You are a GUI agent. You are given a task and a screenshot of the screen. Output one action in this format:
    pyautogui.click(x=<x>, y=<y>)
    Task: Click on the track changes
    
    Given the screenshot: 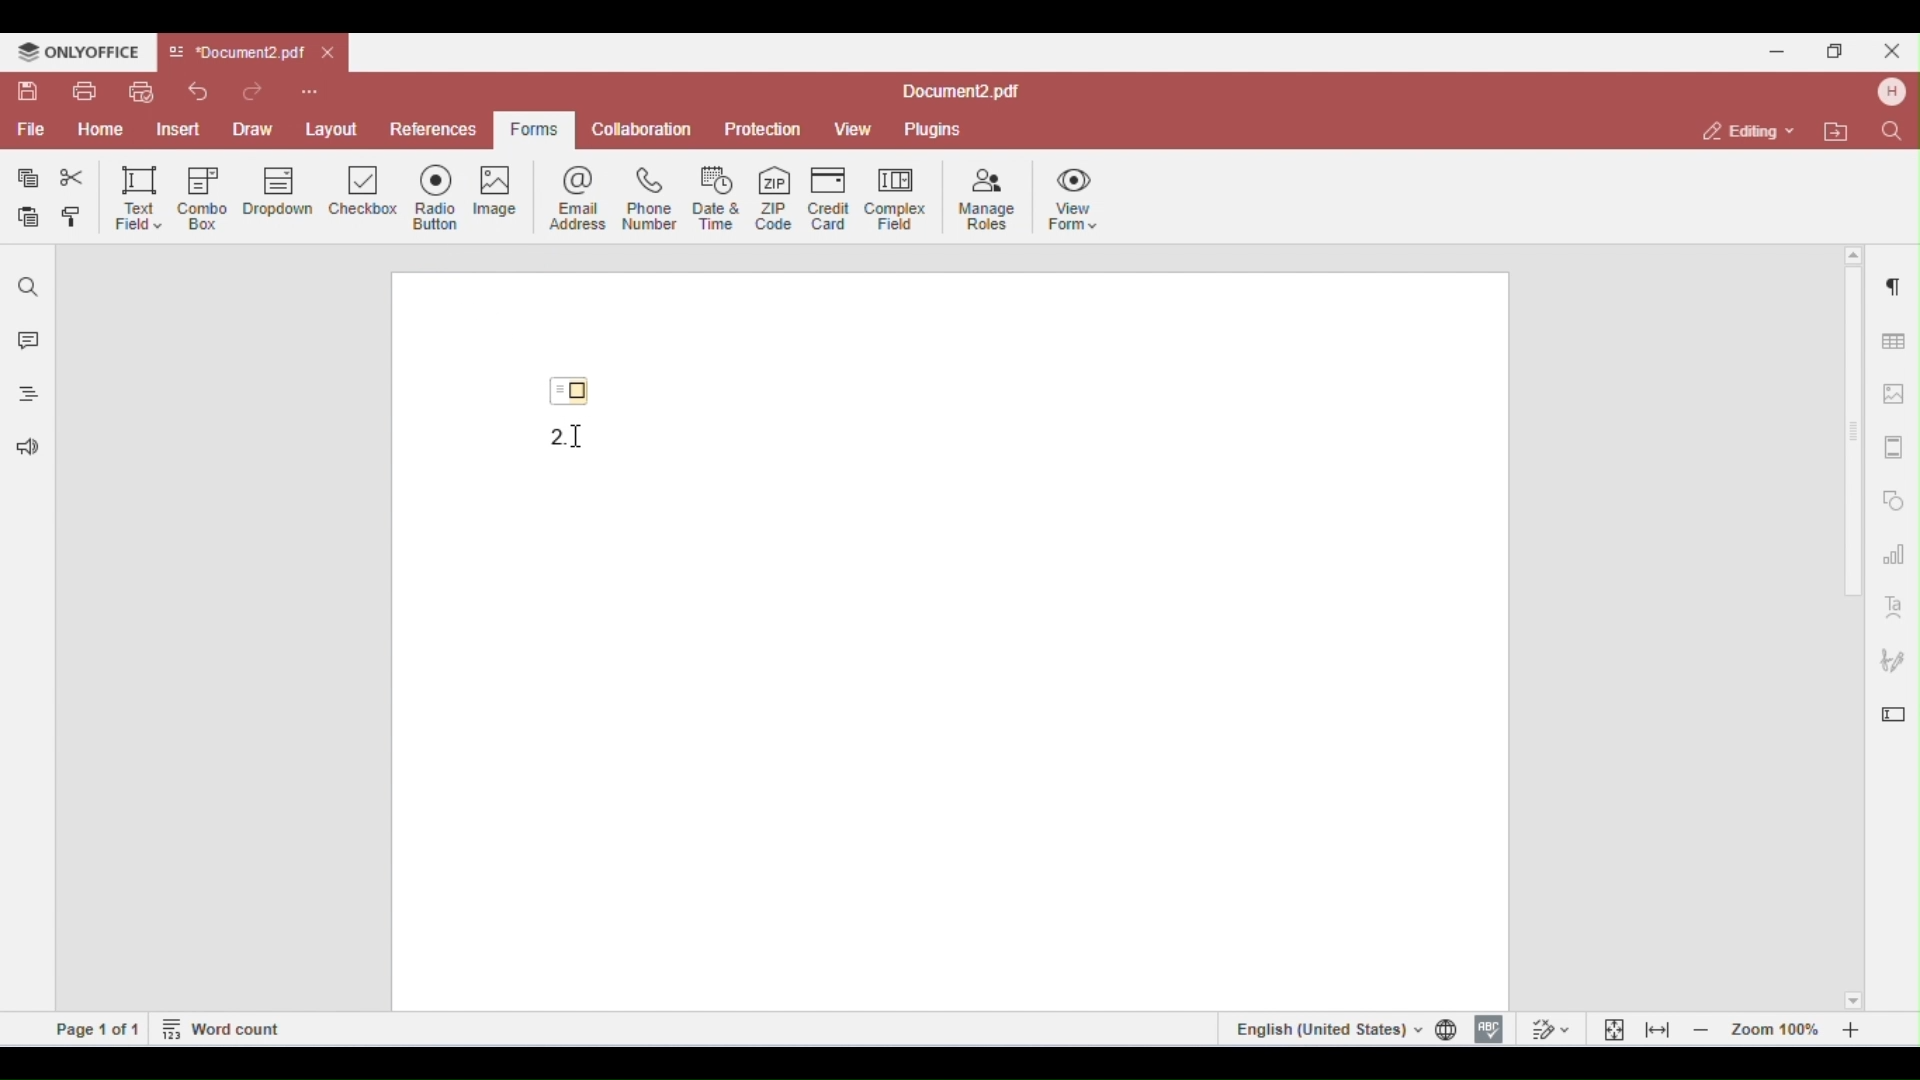 What is the action you would take?
    pyautogui.click(x=1548, y=1028)
    